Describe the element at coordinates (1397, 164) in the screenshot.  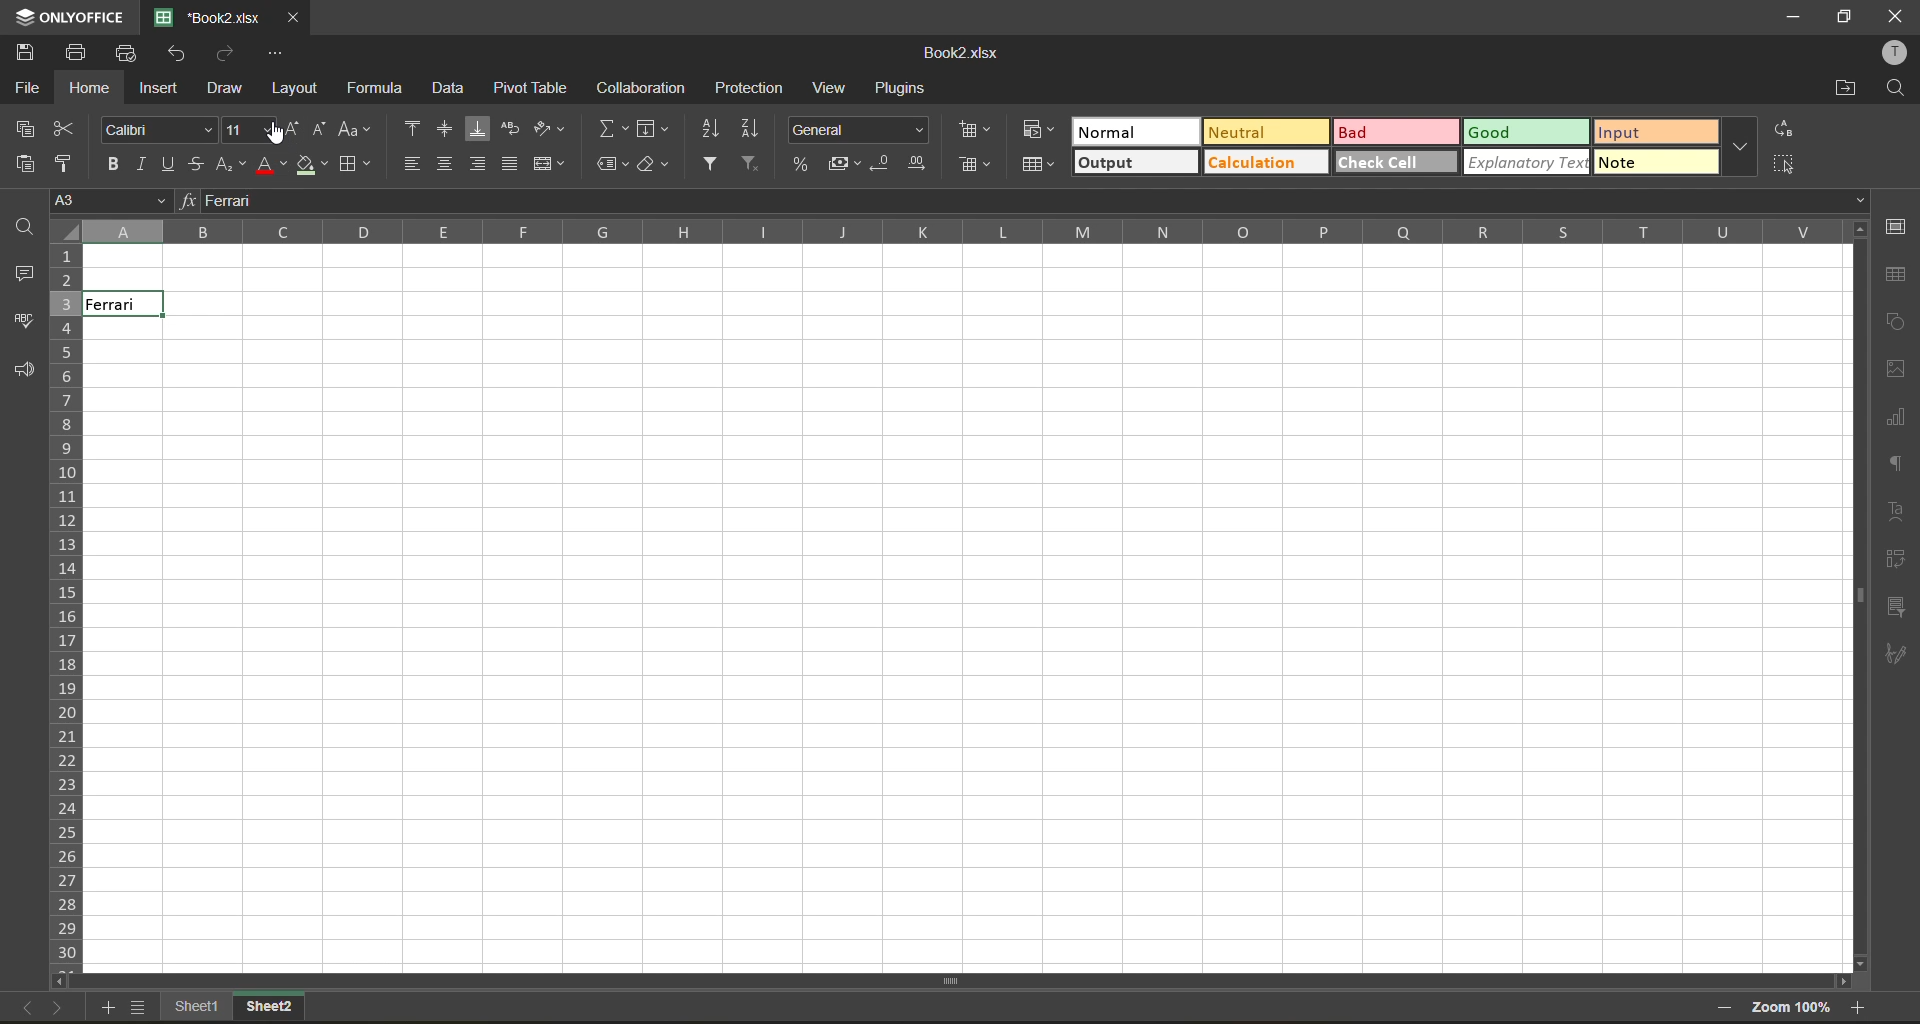
I see `check cell` at that location.